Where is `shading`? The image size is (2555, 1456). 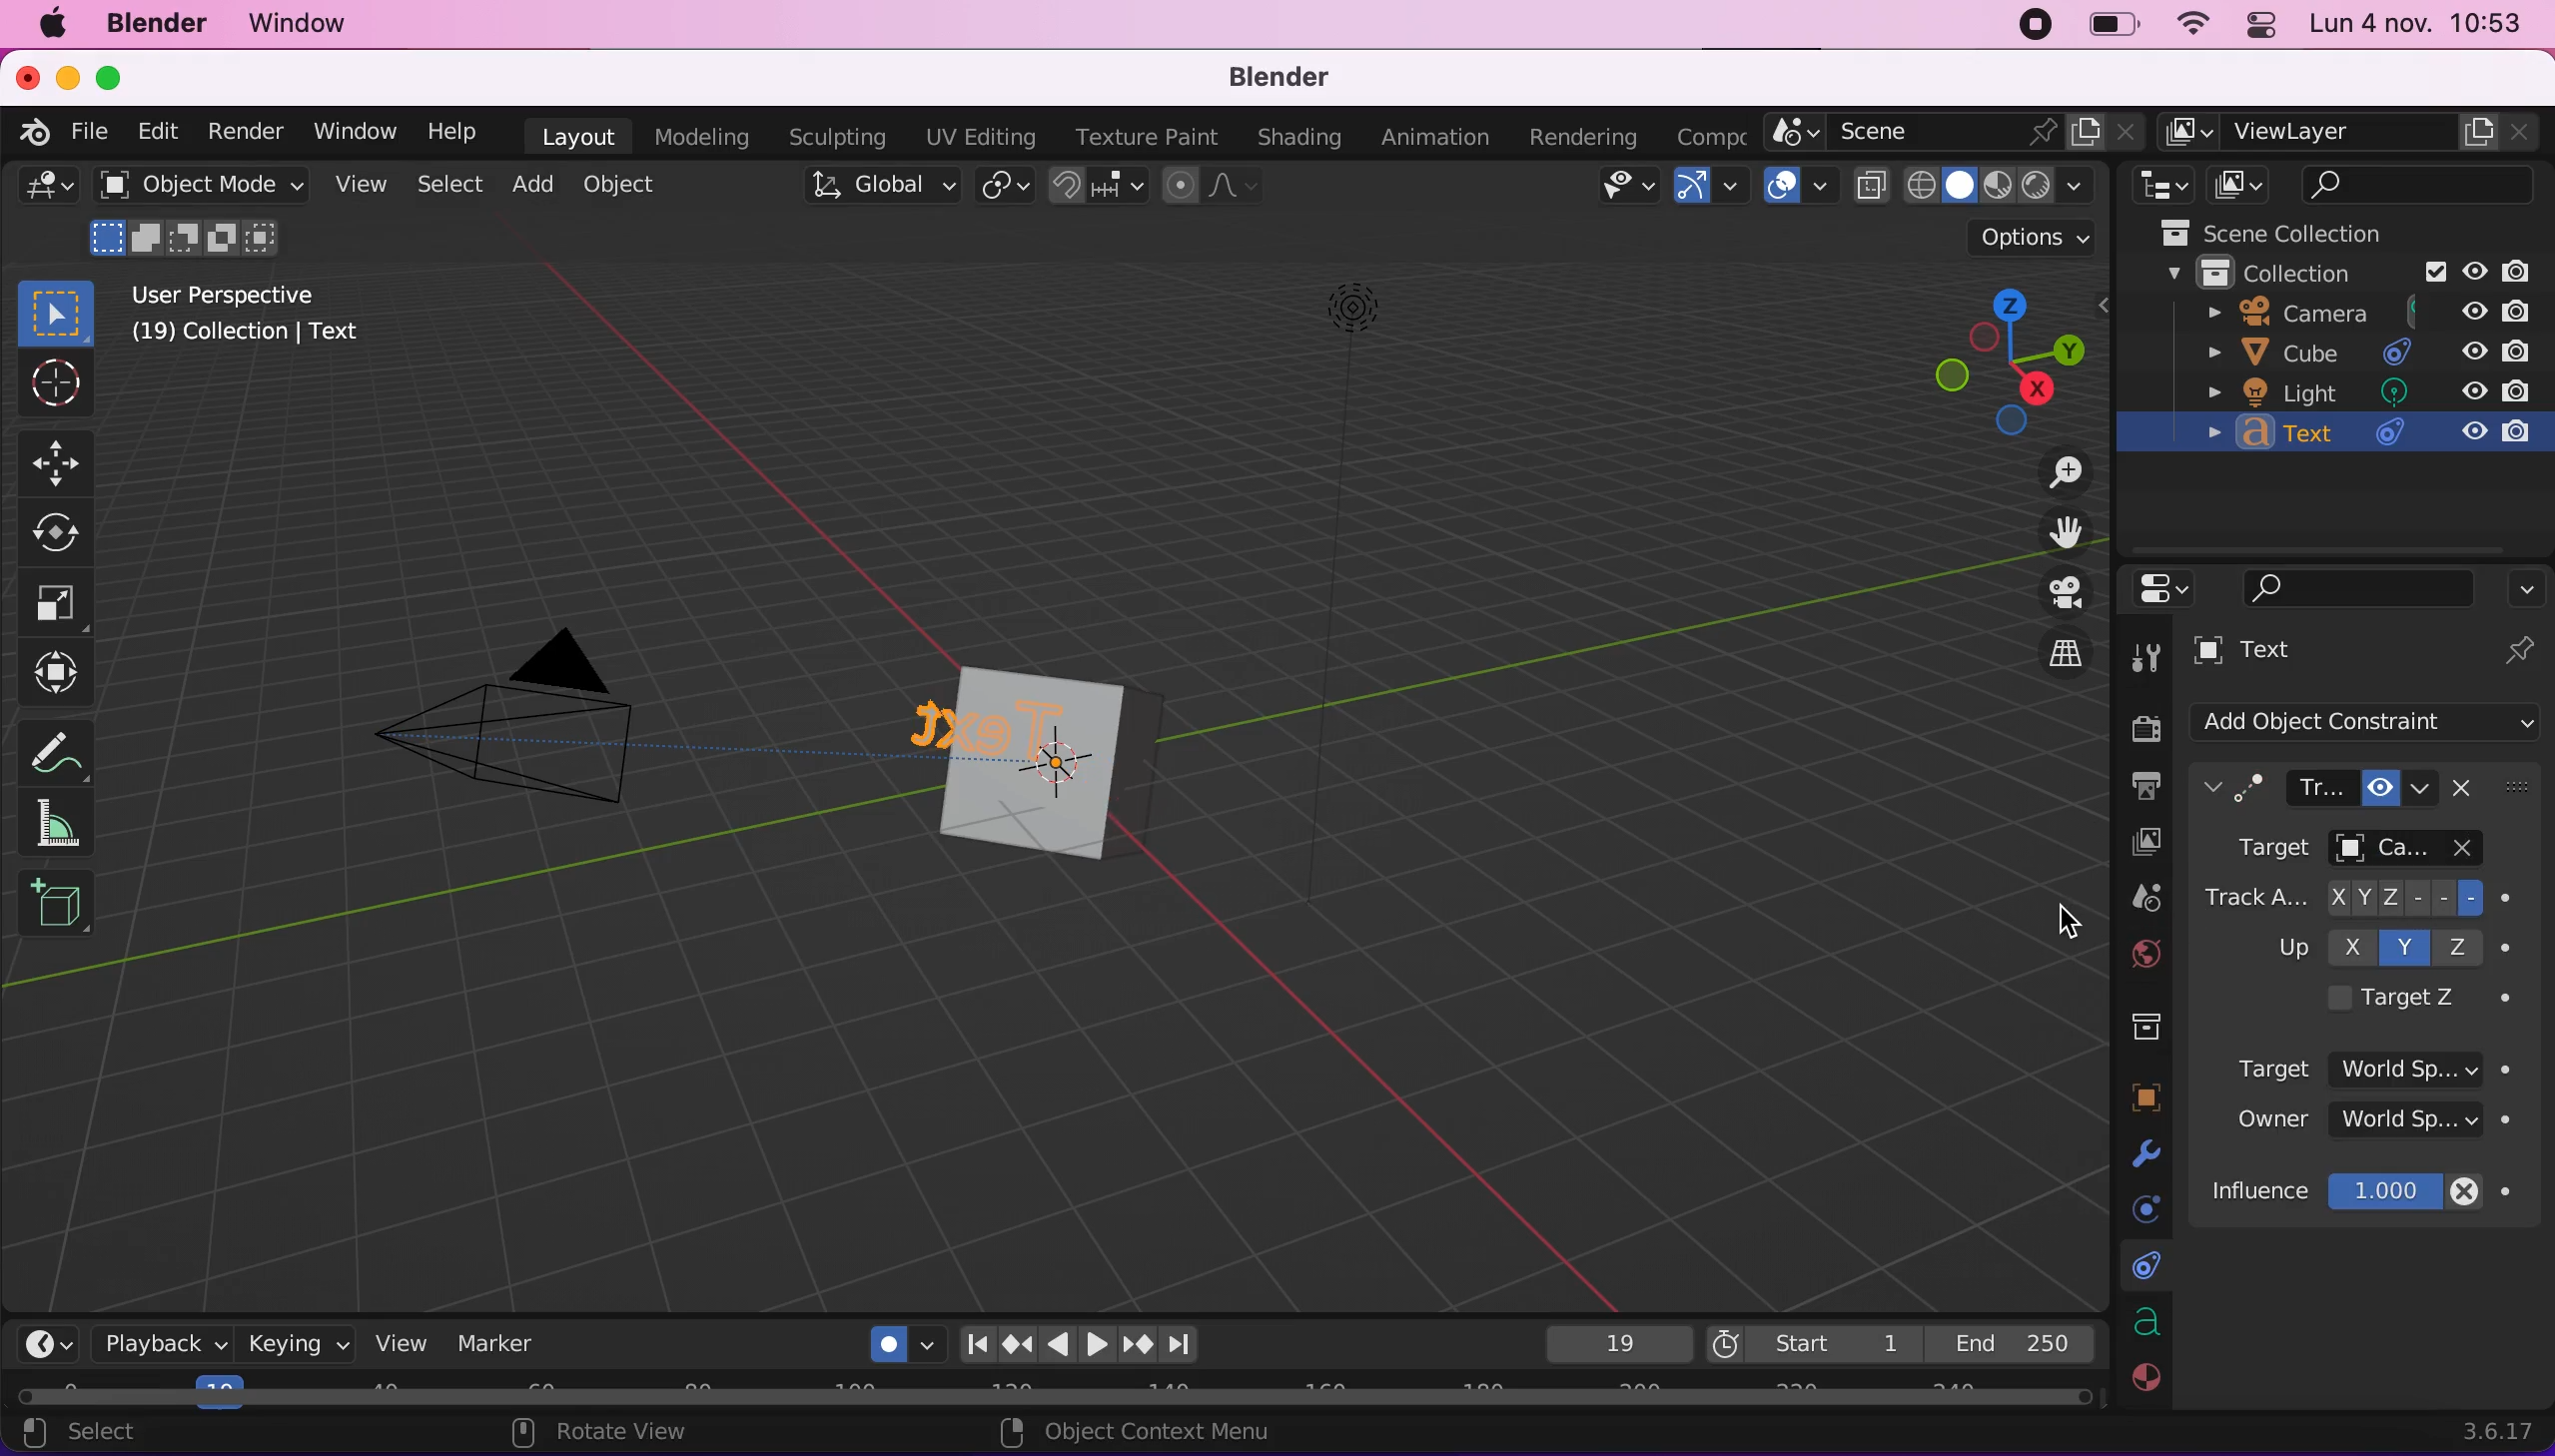 shading is located at coordinates (1994, 187).